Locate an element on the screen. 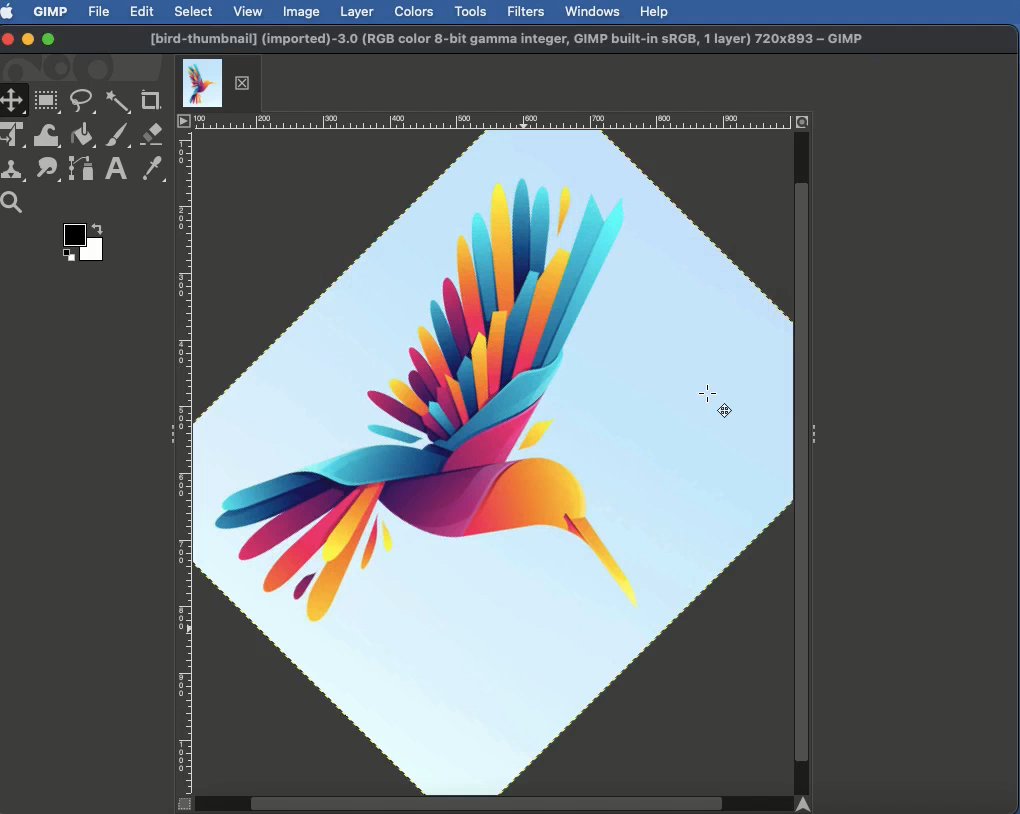 Image resolution: width=1020 pixels, height=814 pixels. Filters is located at coordinates (524, 12).